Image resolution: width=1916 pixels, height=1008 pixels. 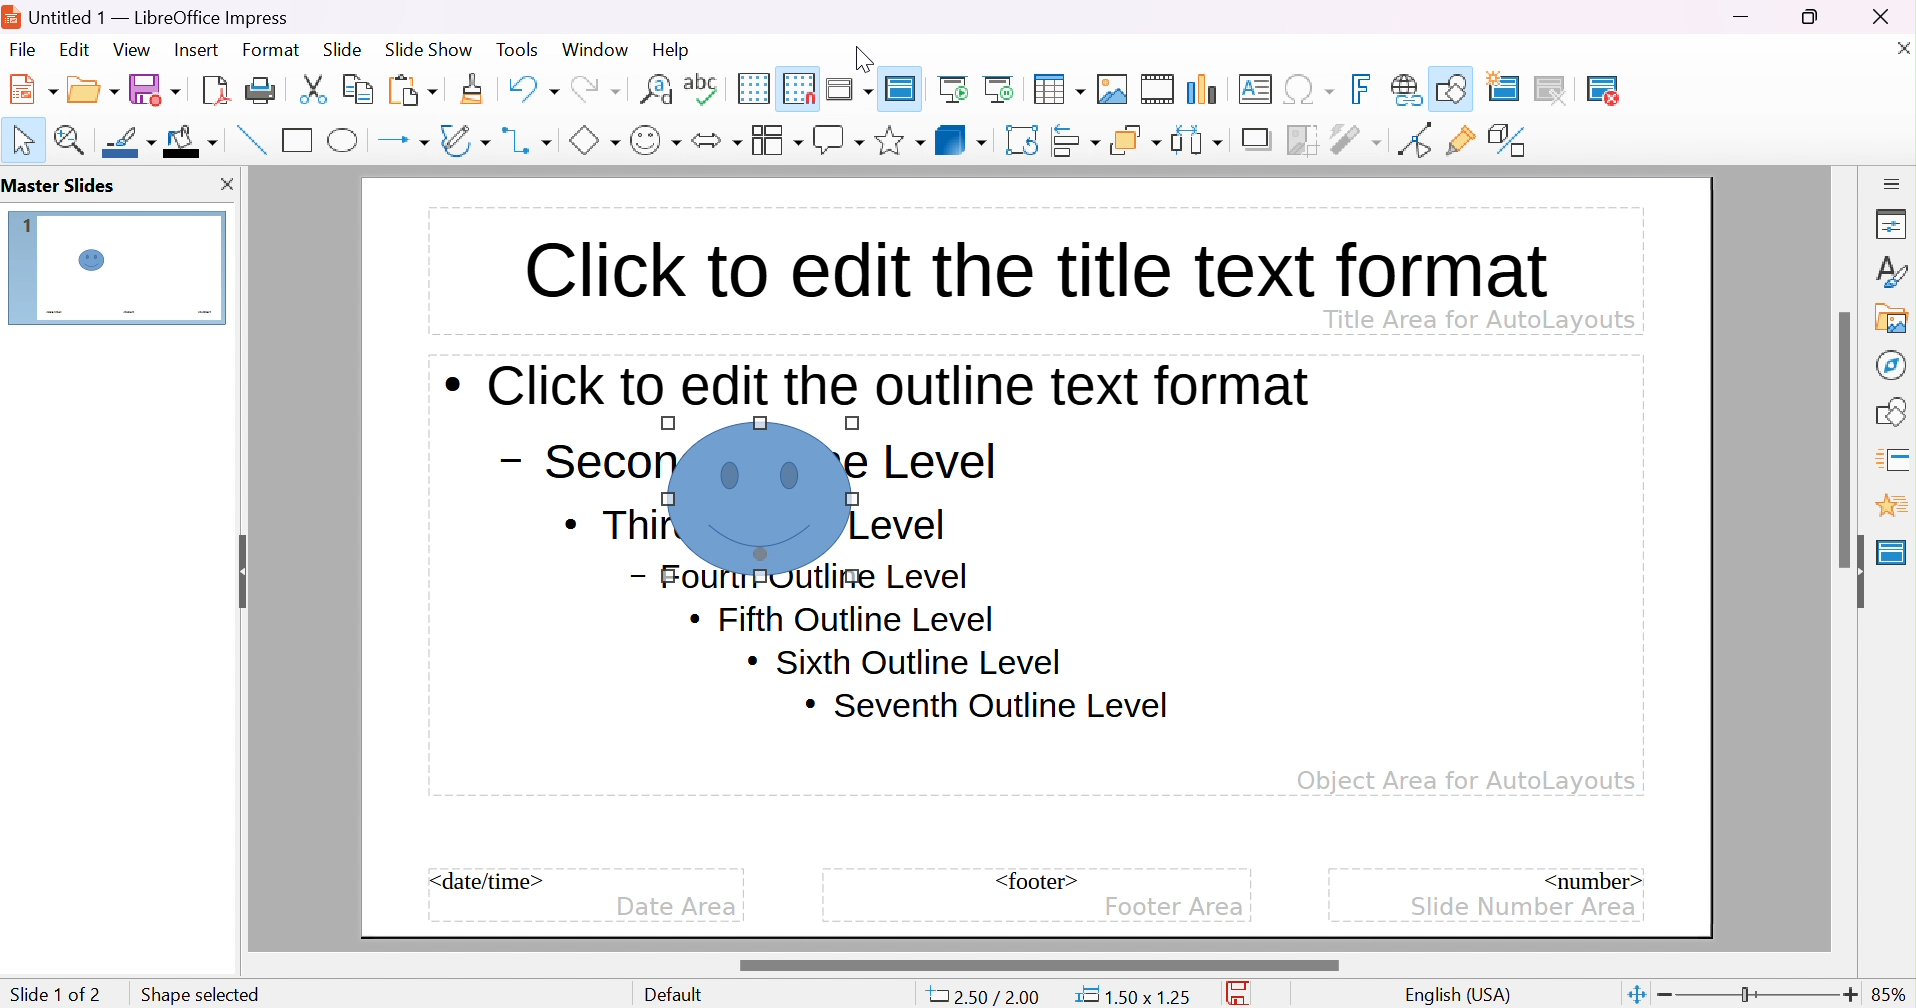 I want to click on hide, so click(x=1854, y=572).